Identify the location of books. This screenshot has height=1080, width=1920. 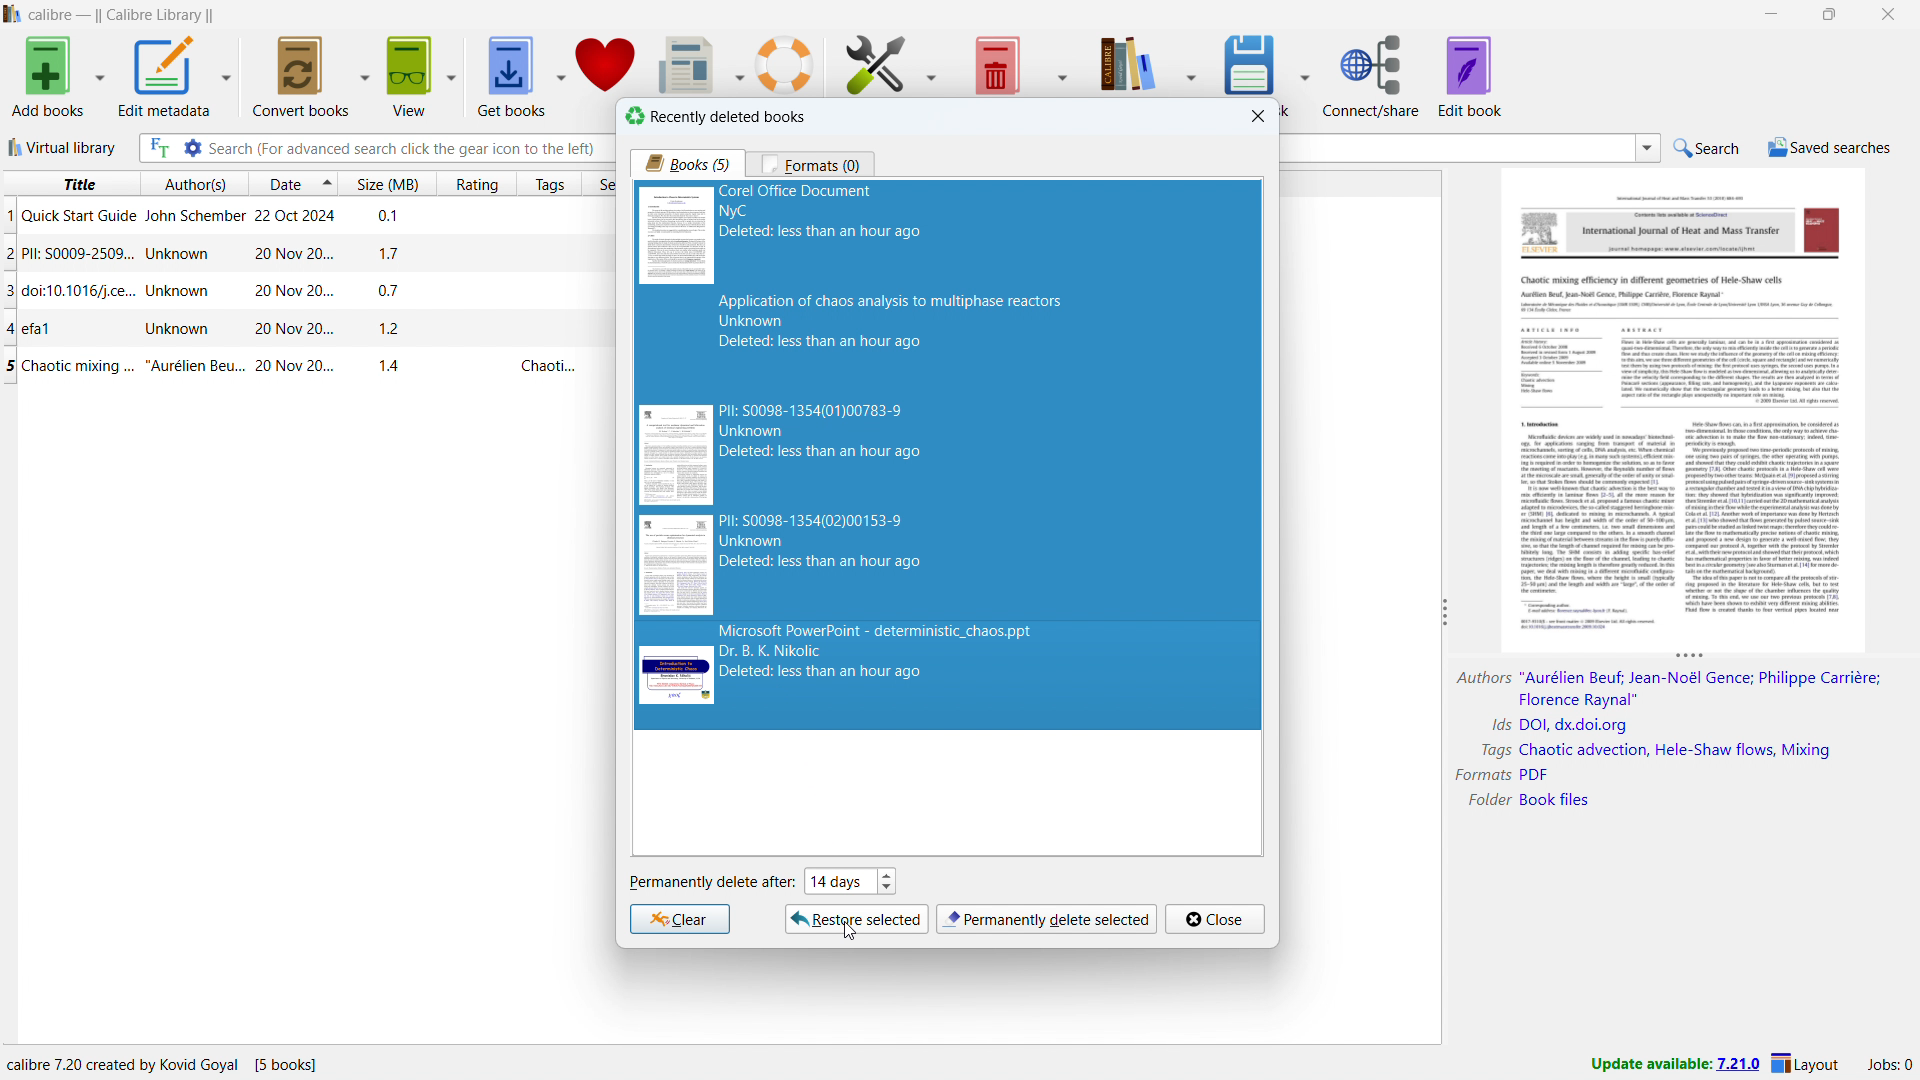
(688, 163).